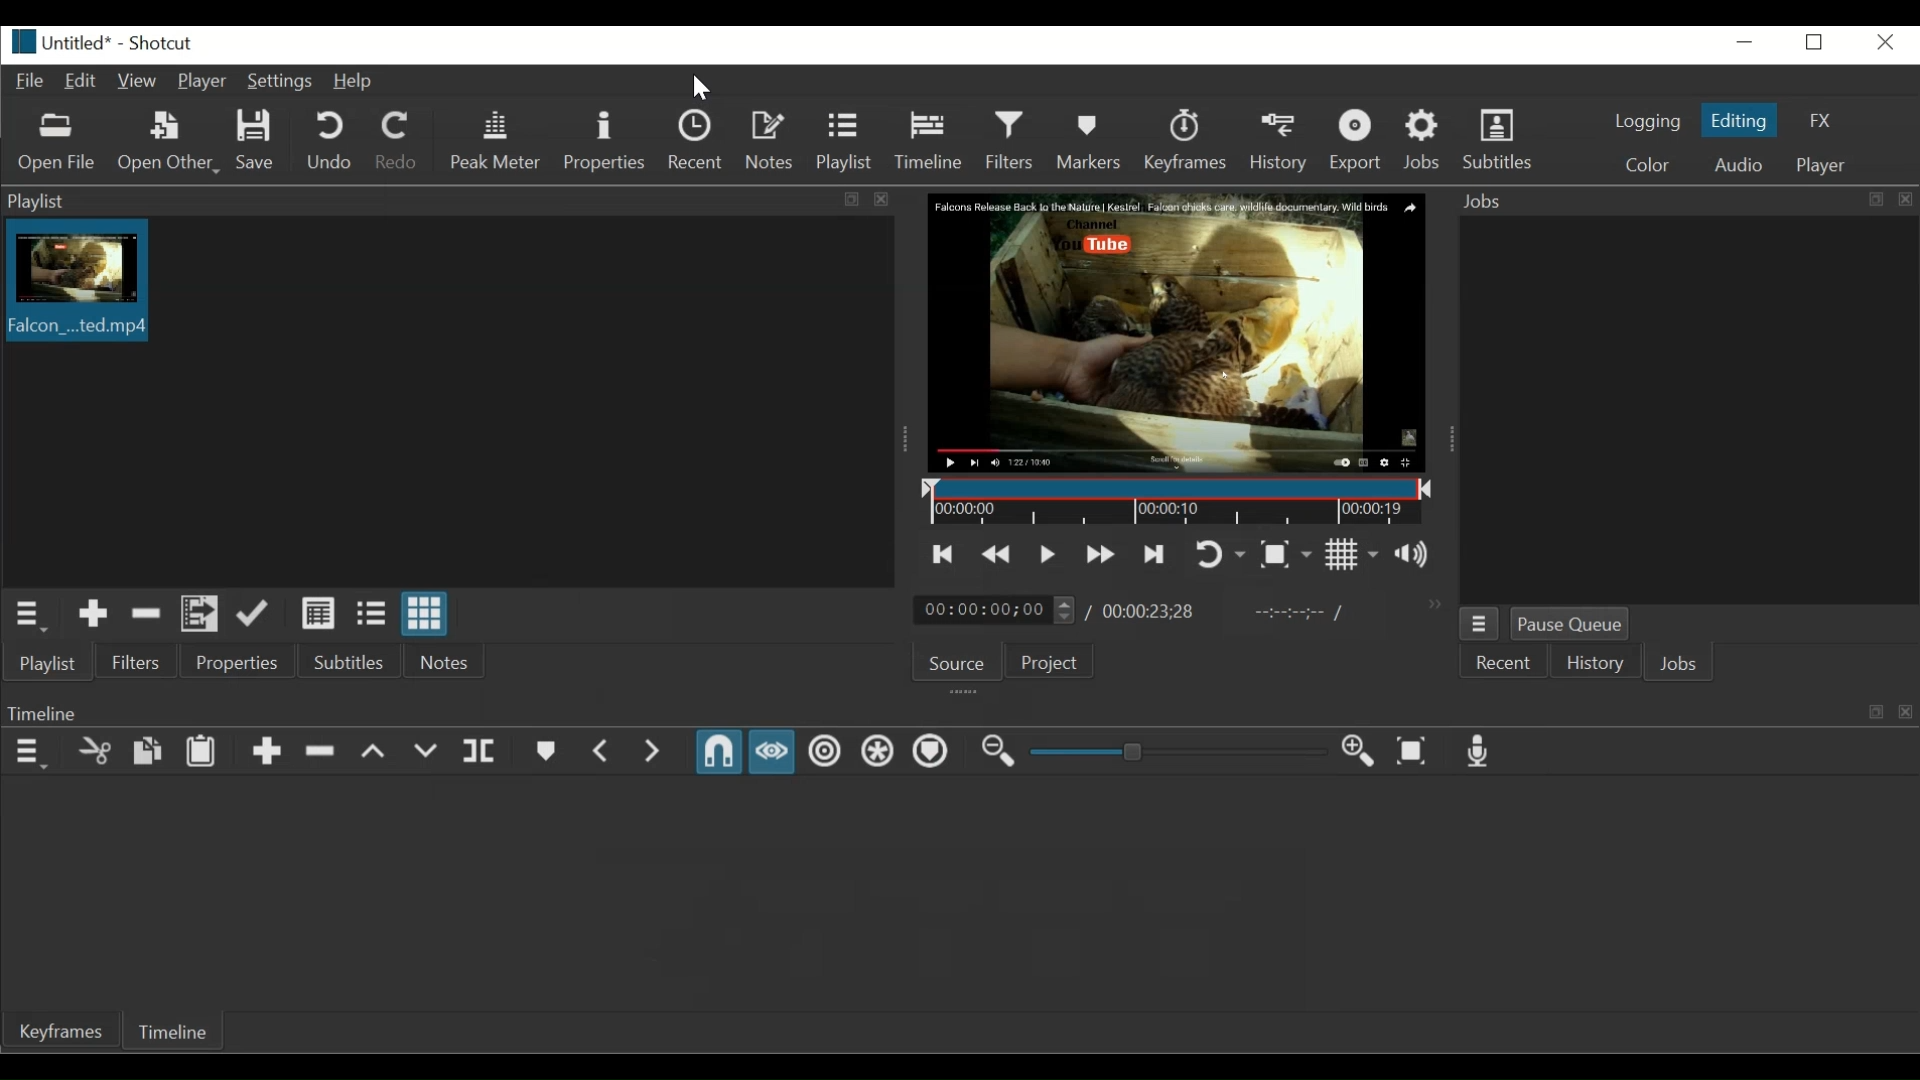 The image size is (1920, 1080). I want to click on Timeline, so click(169, 1033).